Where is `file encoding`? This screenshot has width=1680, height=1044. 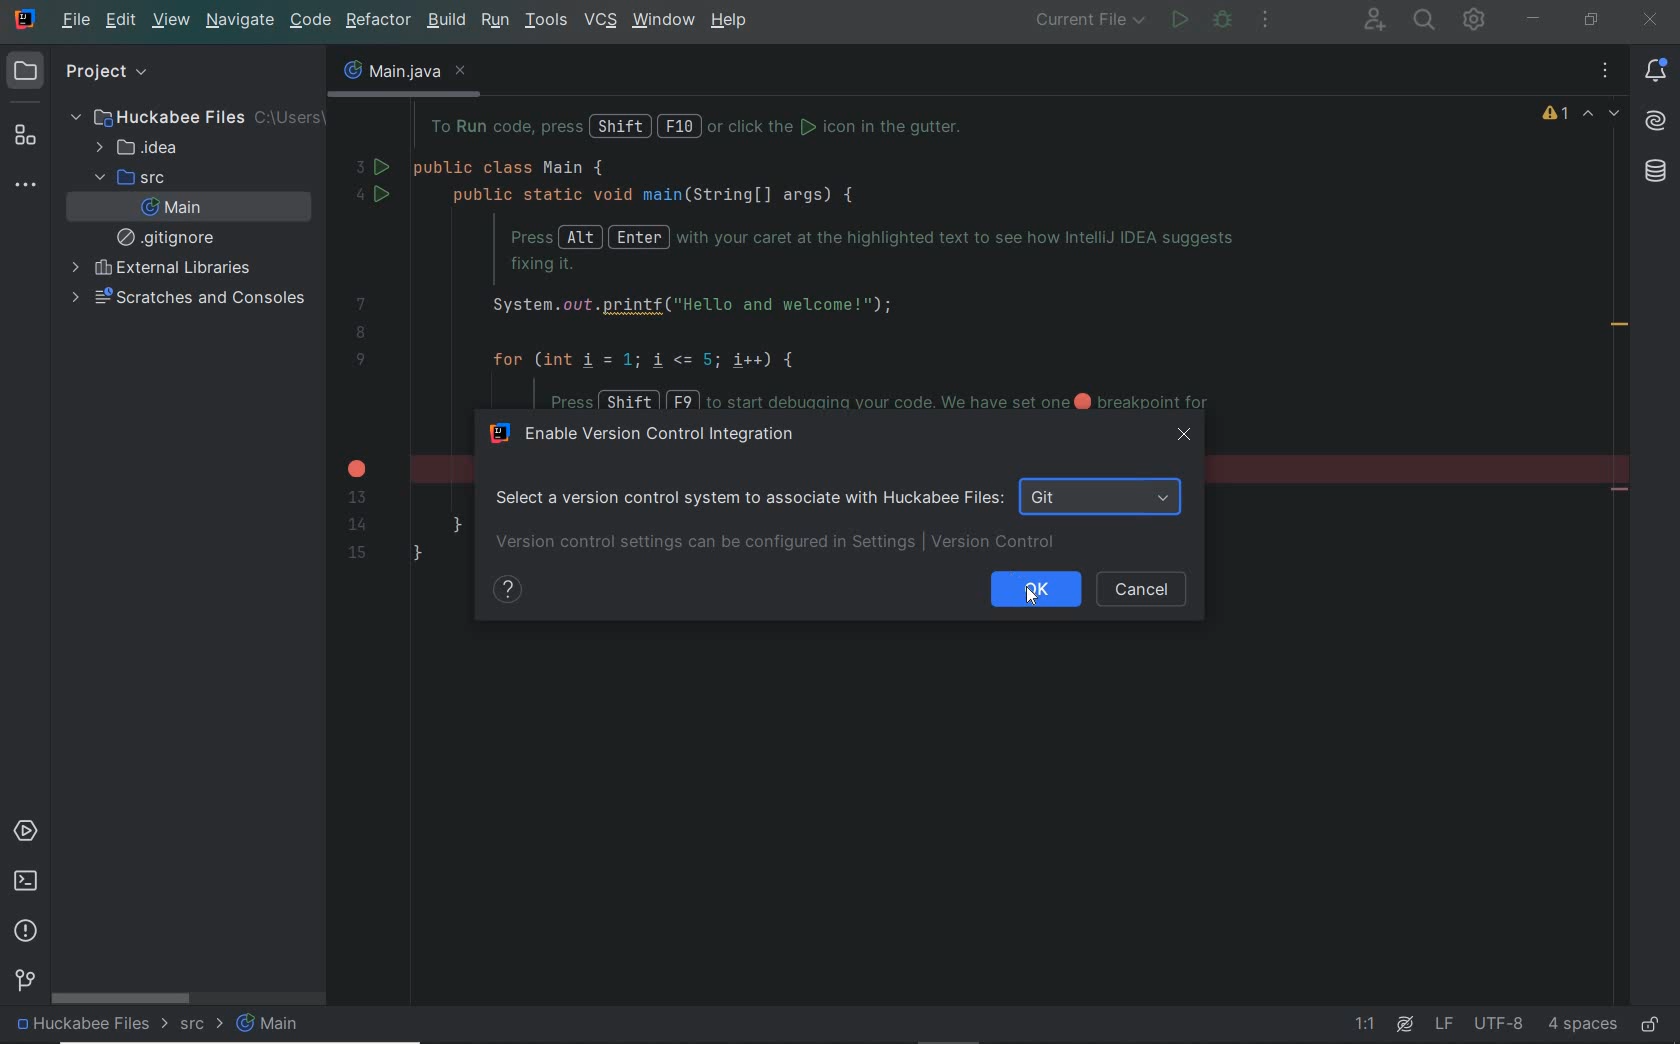
file encoding is located at coordinates (1498, 1023).